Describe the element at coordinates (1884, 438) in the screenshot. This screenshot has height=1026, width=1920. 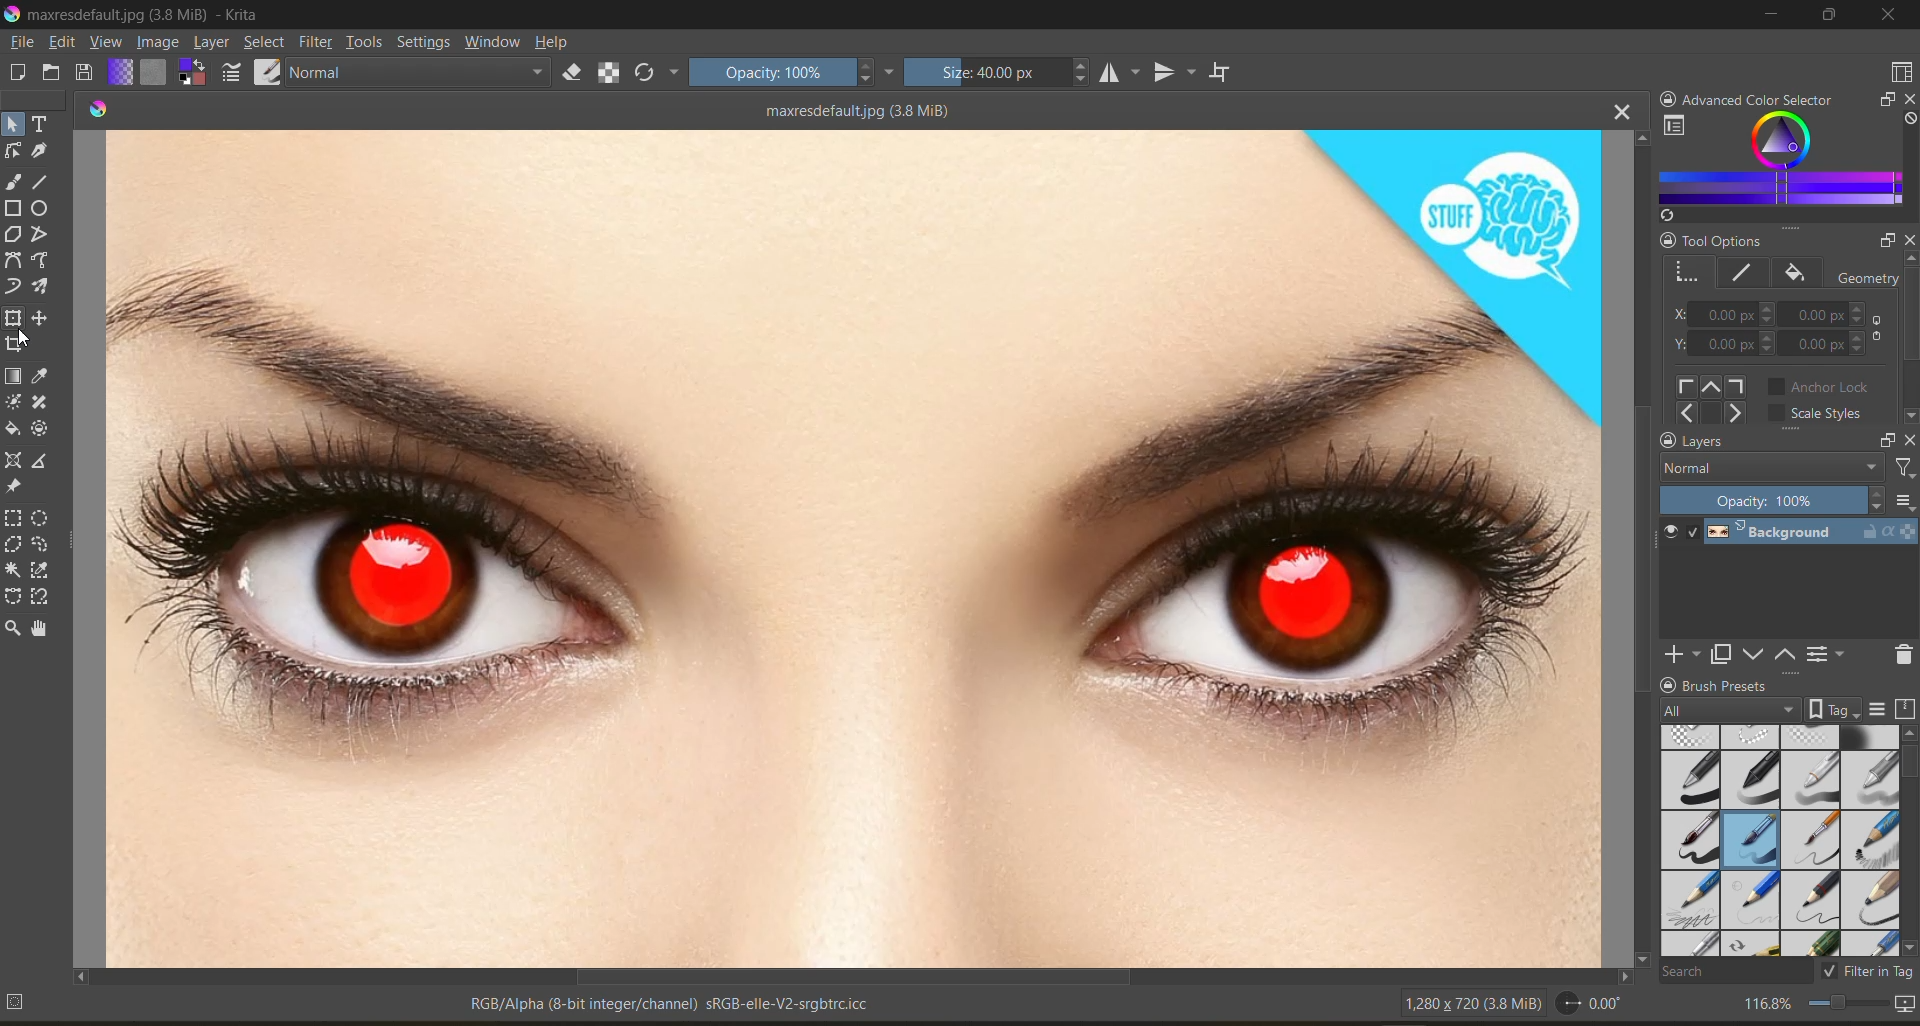
I see `float docker` at that location.